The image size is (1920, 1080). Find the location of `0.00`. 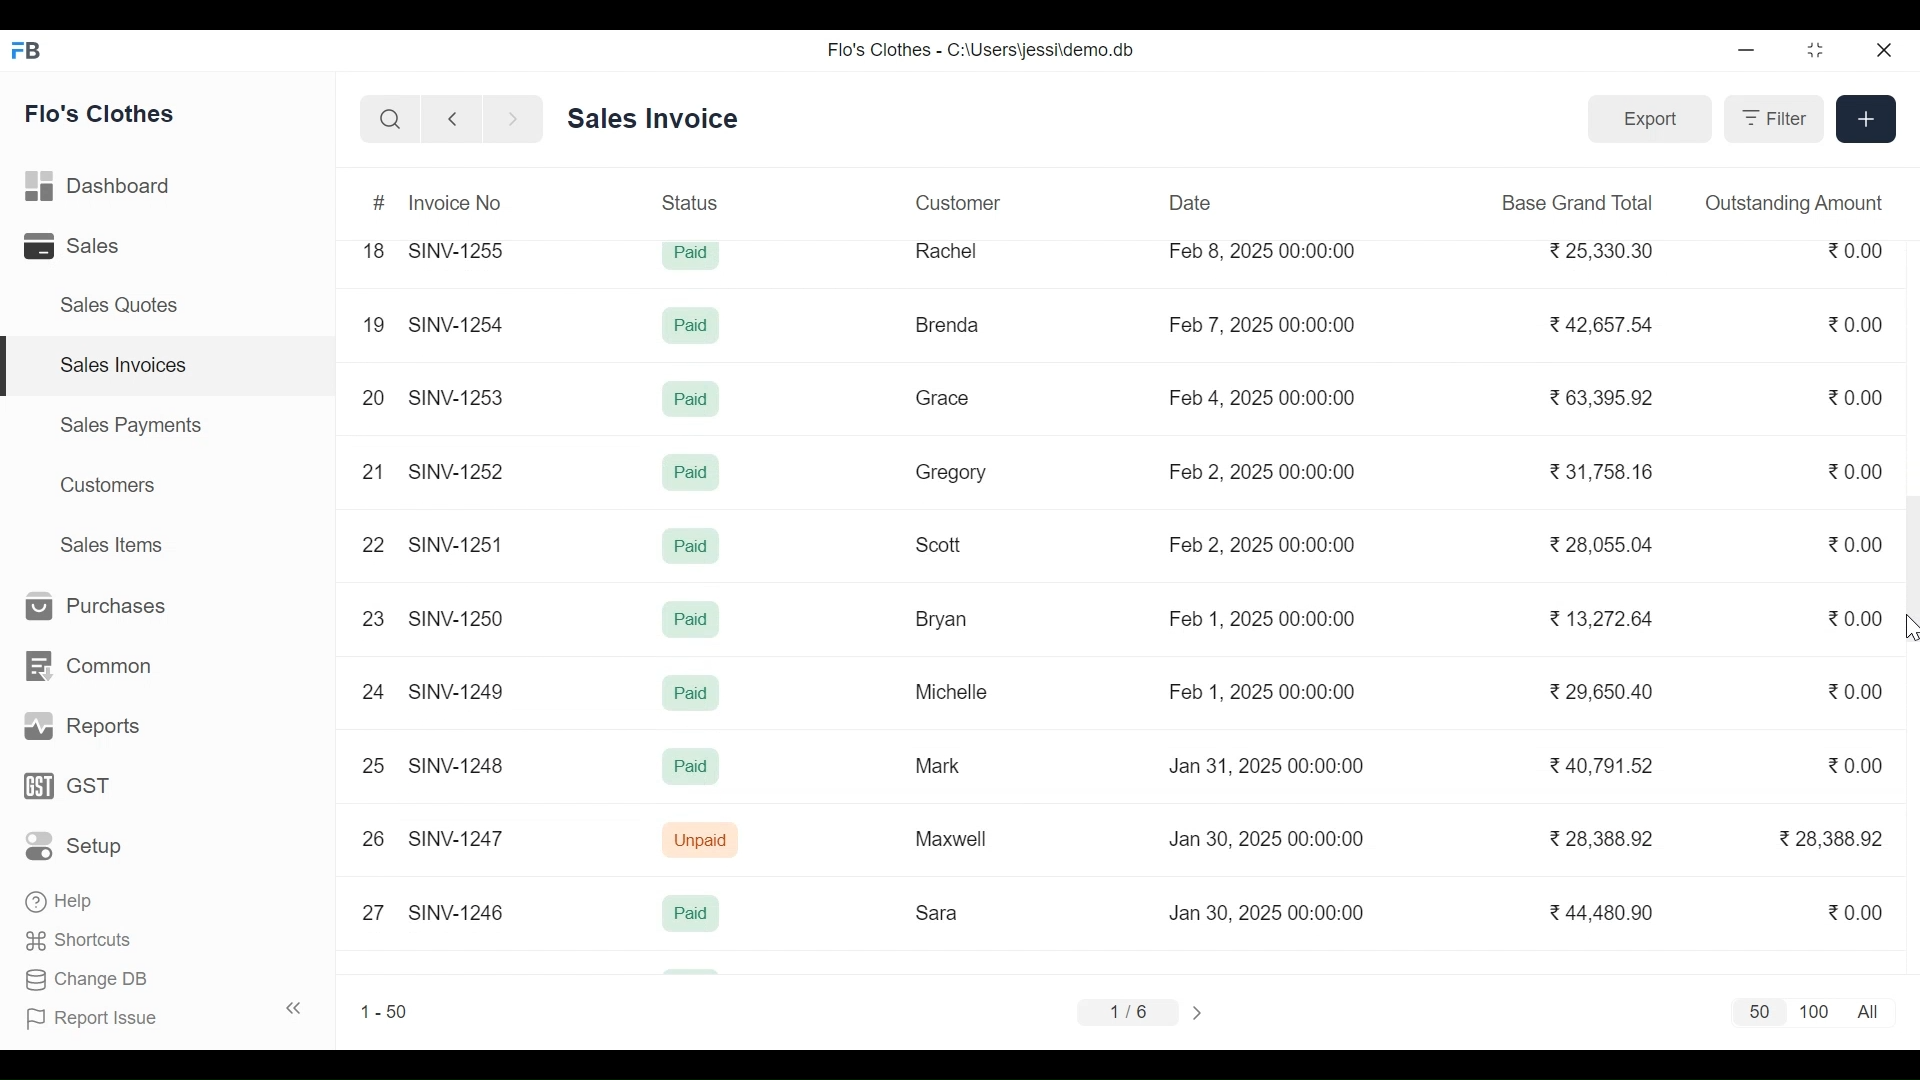

0.00 is located at coordinates (1858, 324).